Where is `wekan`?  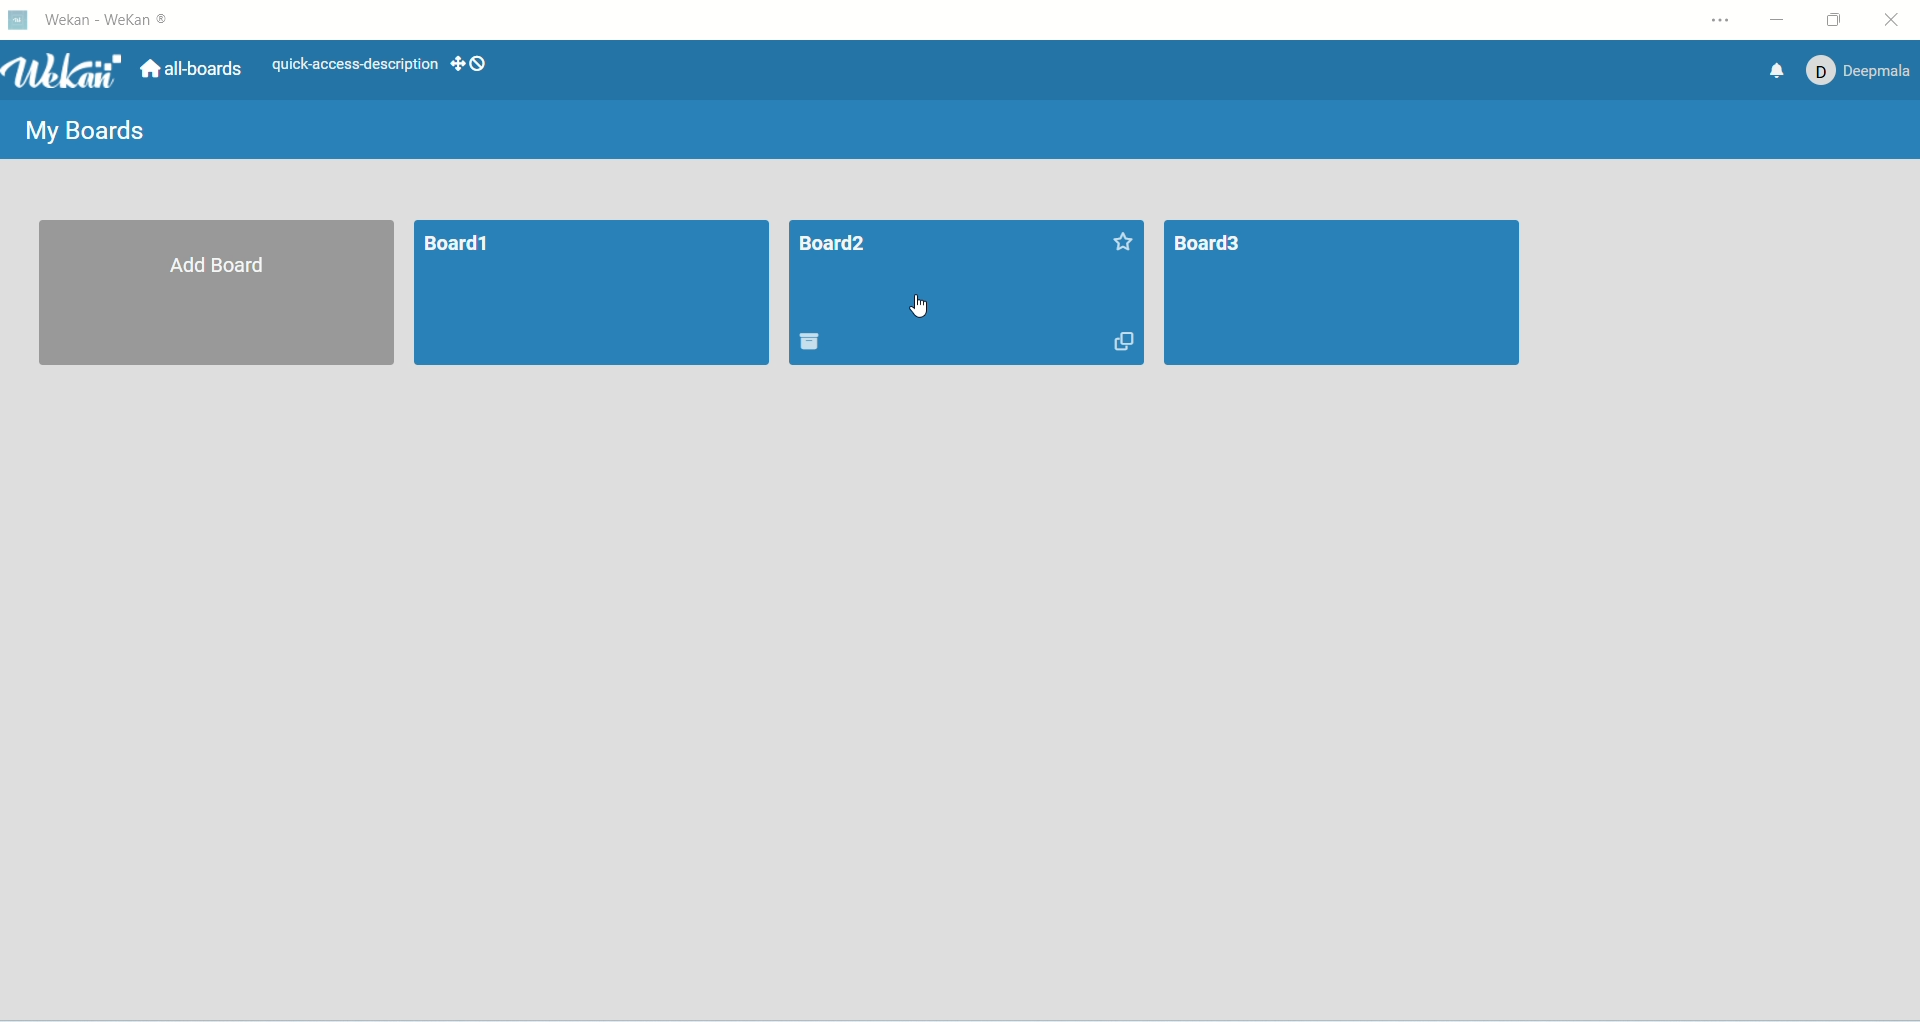 wekan is located at coordinates (63, 70).